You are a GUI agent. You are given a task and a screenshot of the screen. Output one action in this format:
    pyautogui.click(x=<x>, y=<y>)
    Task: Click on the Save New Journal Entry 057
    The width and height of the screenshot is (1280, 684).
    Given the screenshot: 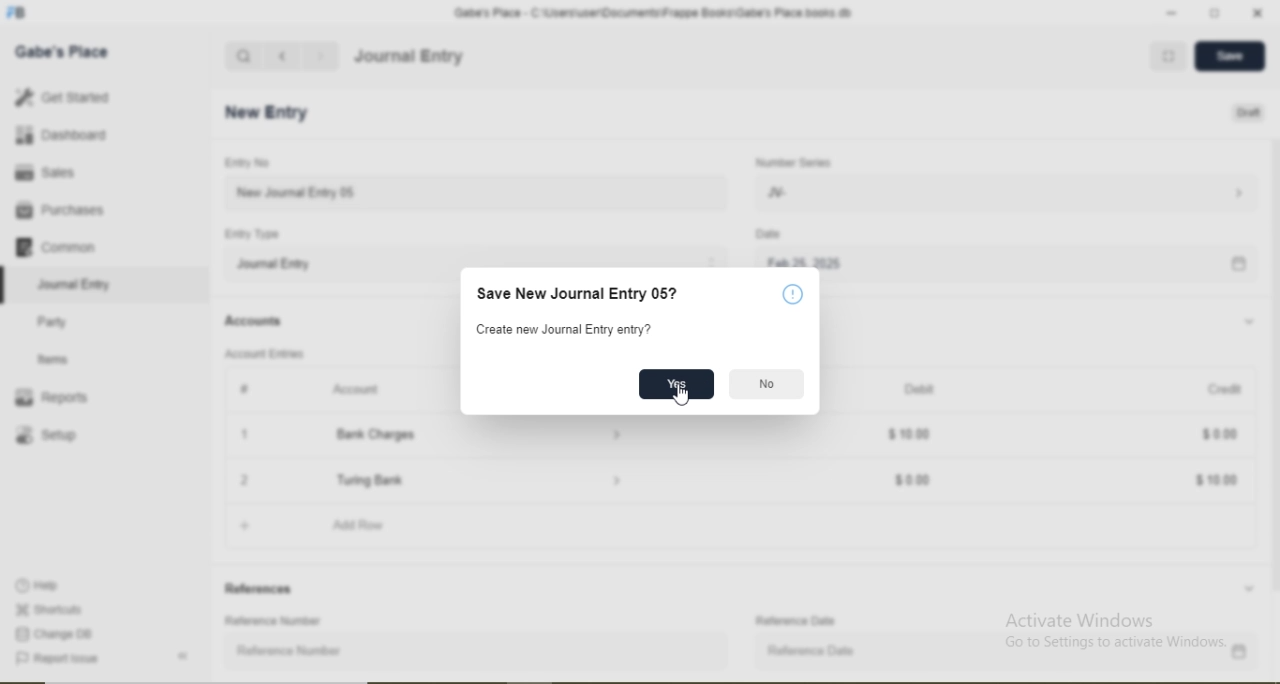 What is the action you would take?
    pyautogui.click(x=581, y=295)
    